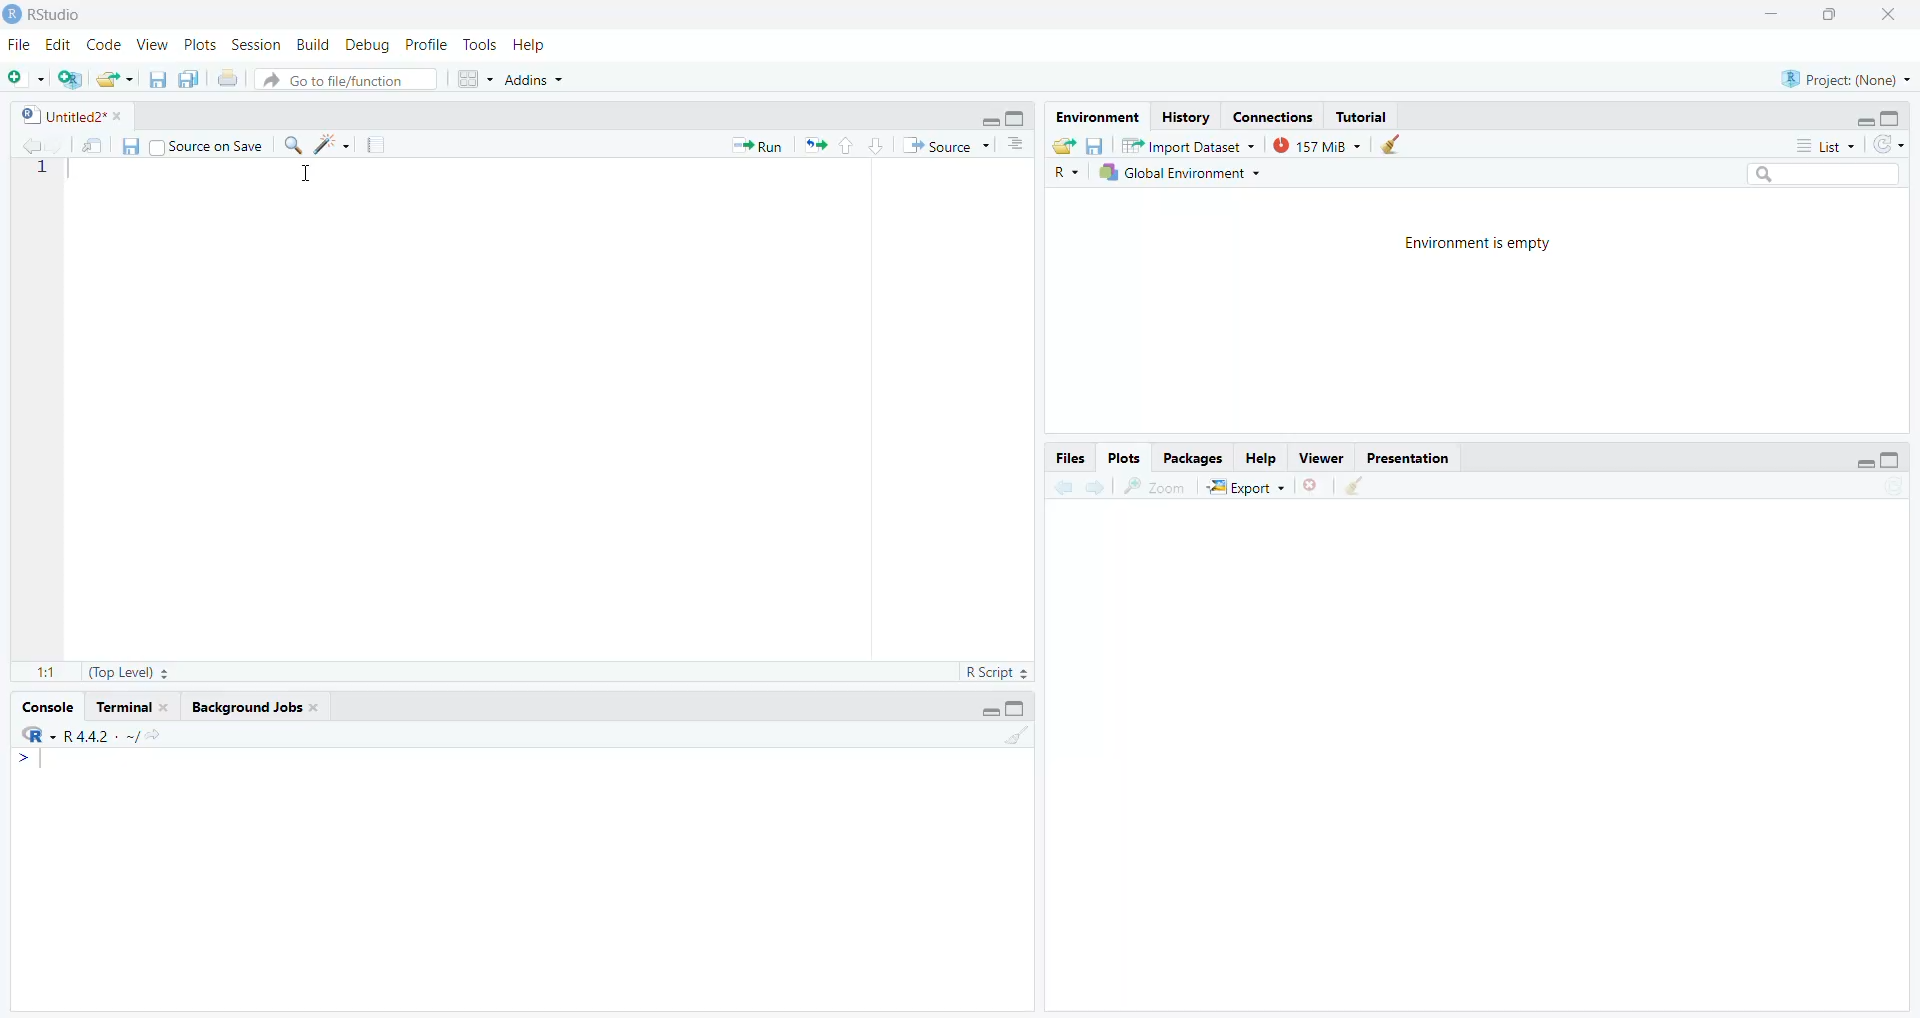  Describe the element at coordinates (1272, 116) in the screenshot. I see `Connections` at that location.